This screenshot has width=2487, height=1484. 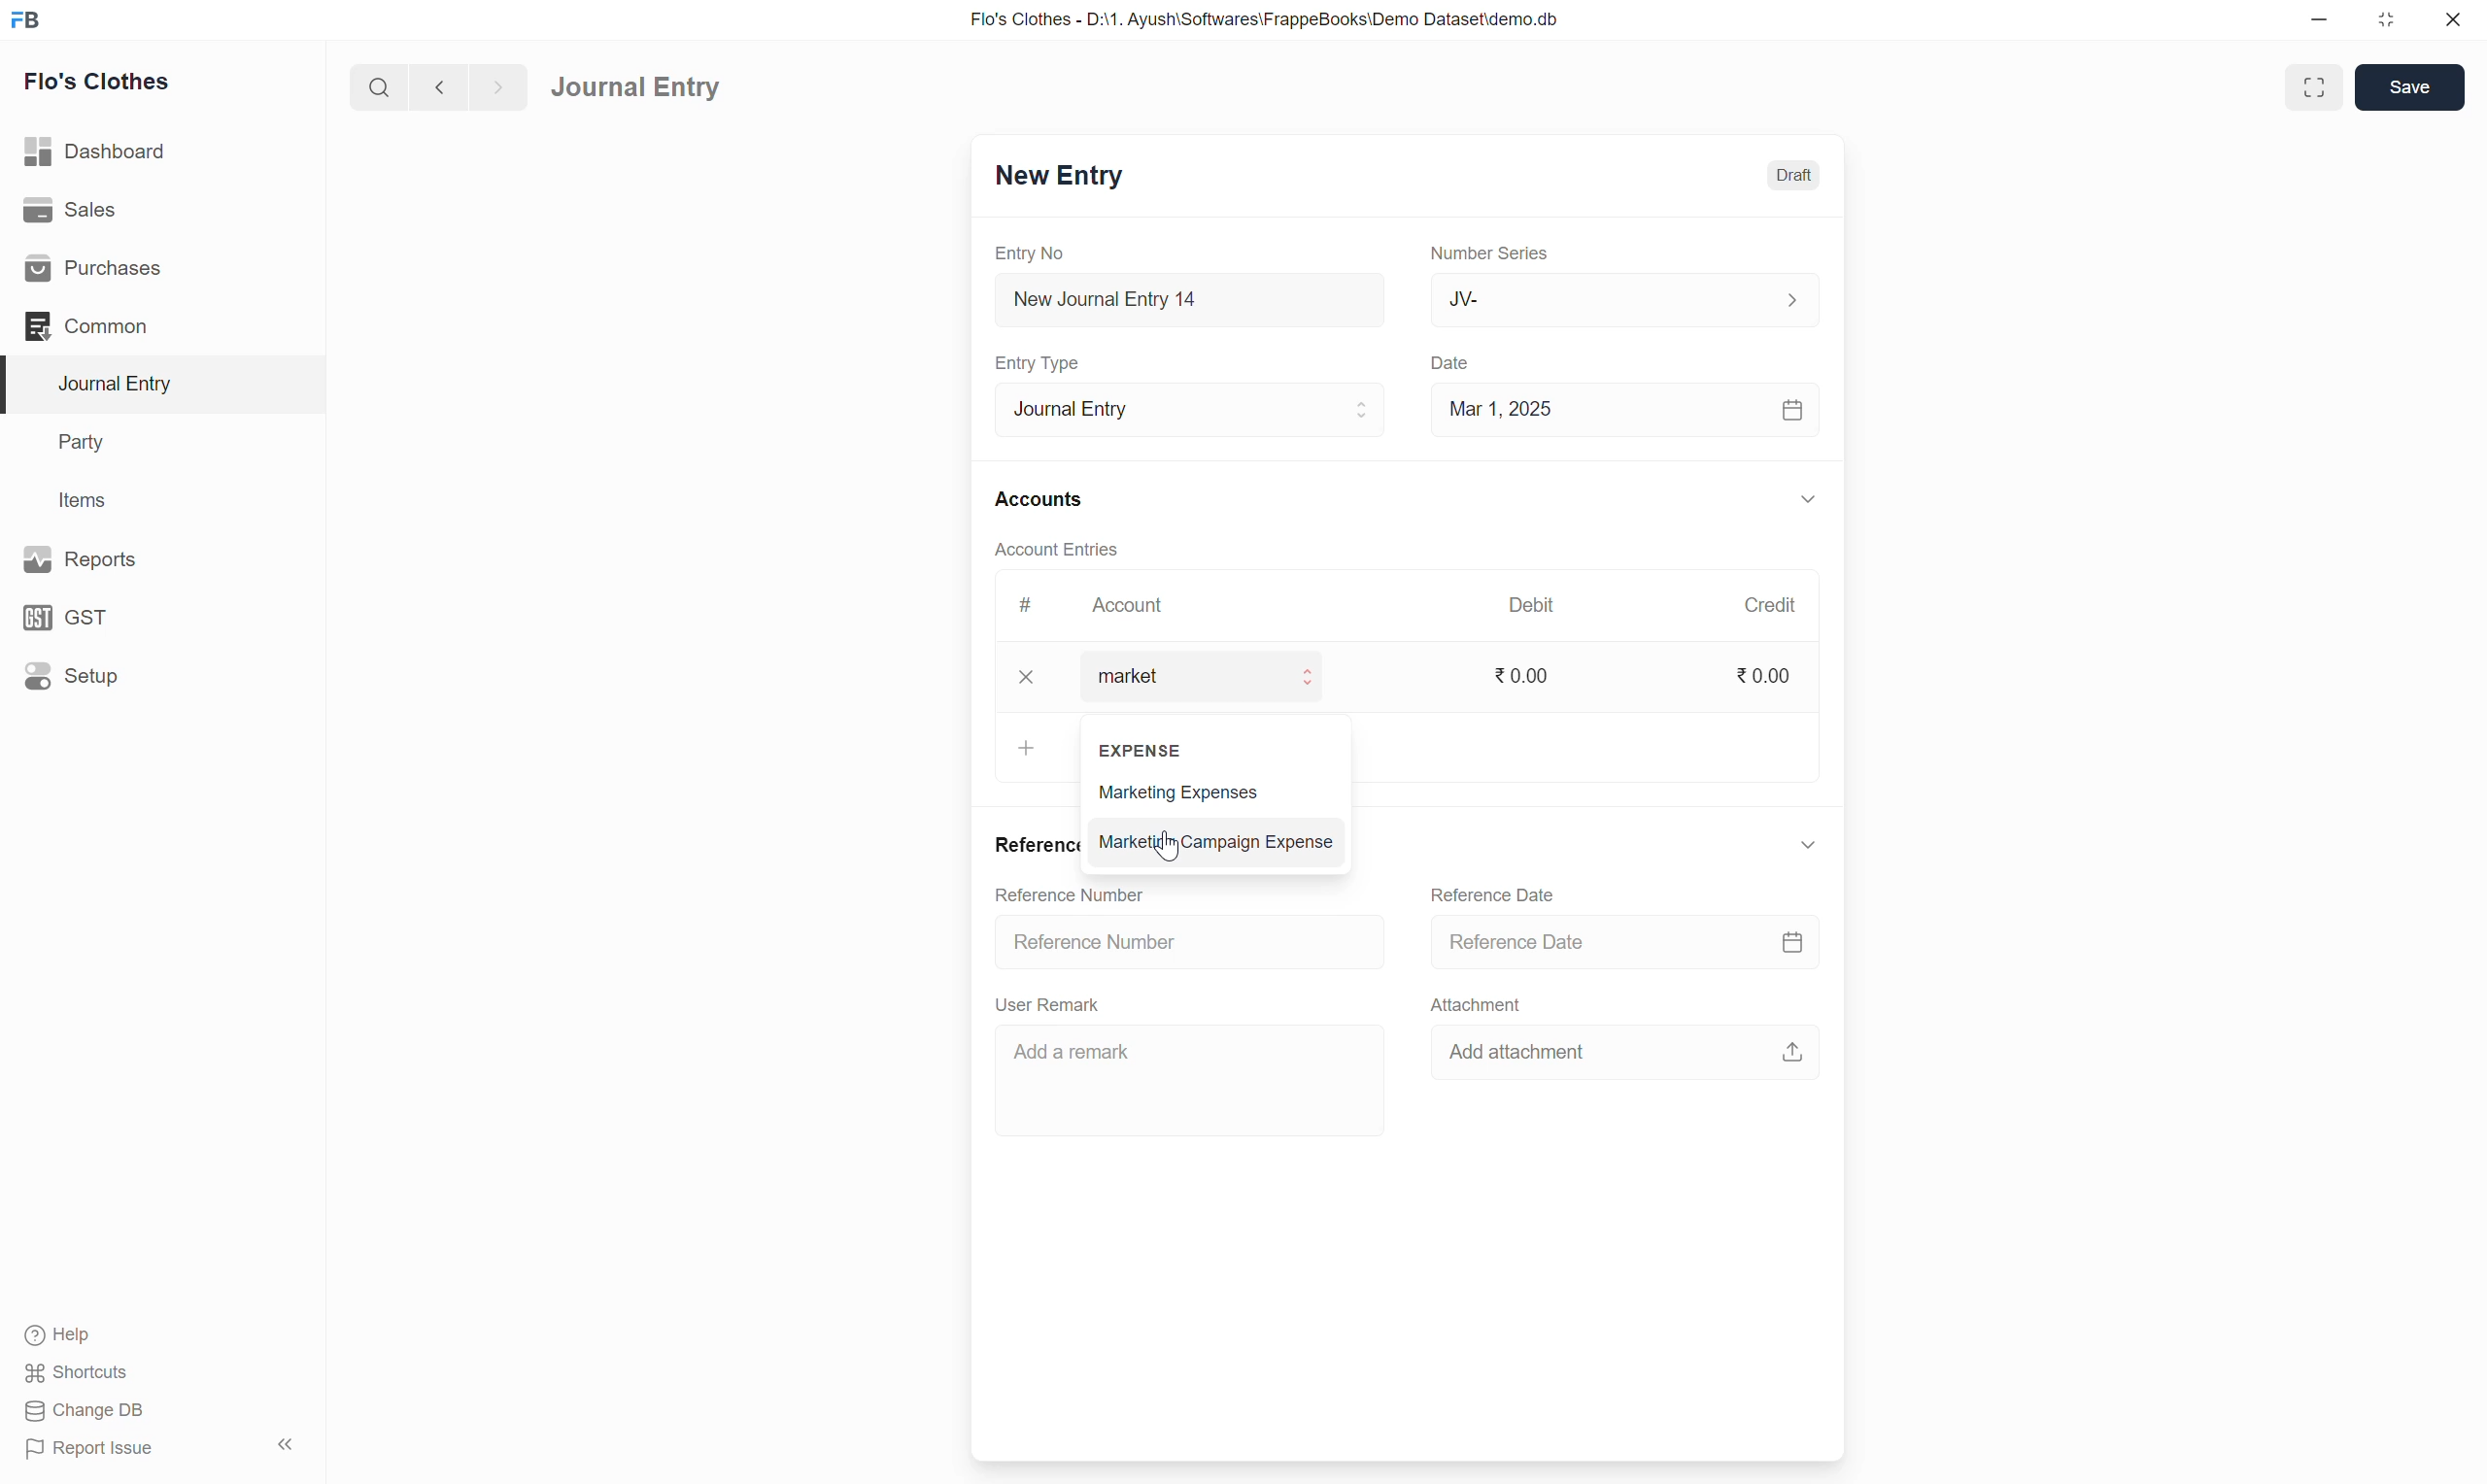 What do you see at coordinates (1796, 174) in the screenshot?
I see `Draft` at bounding box center [1796, 174].